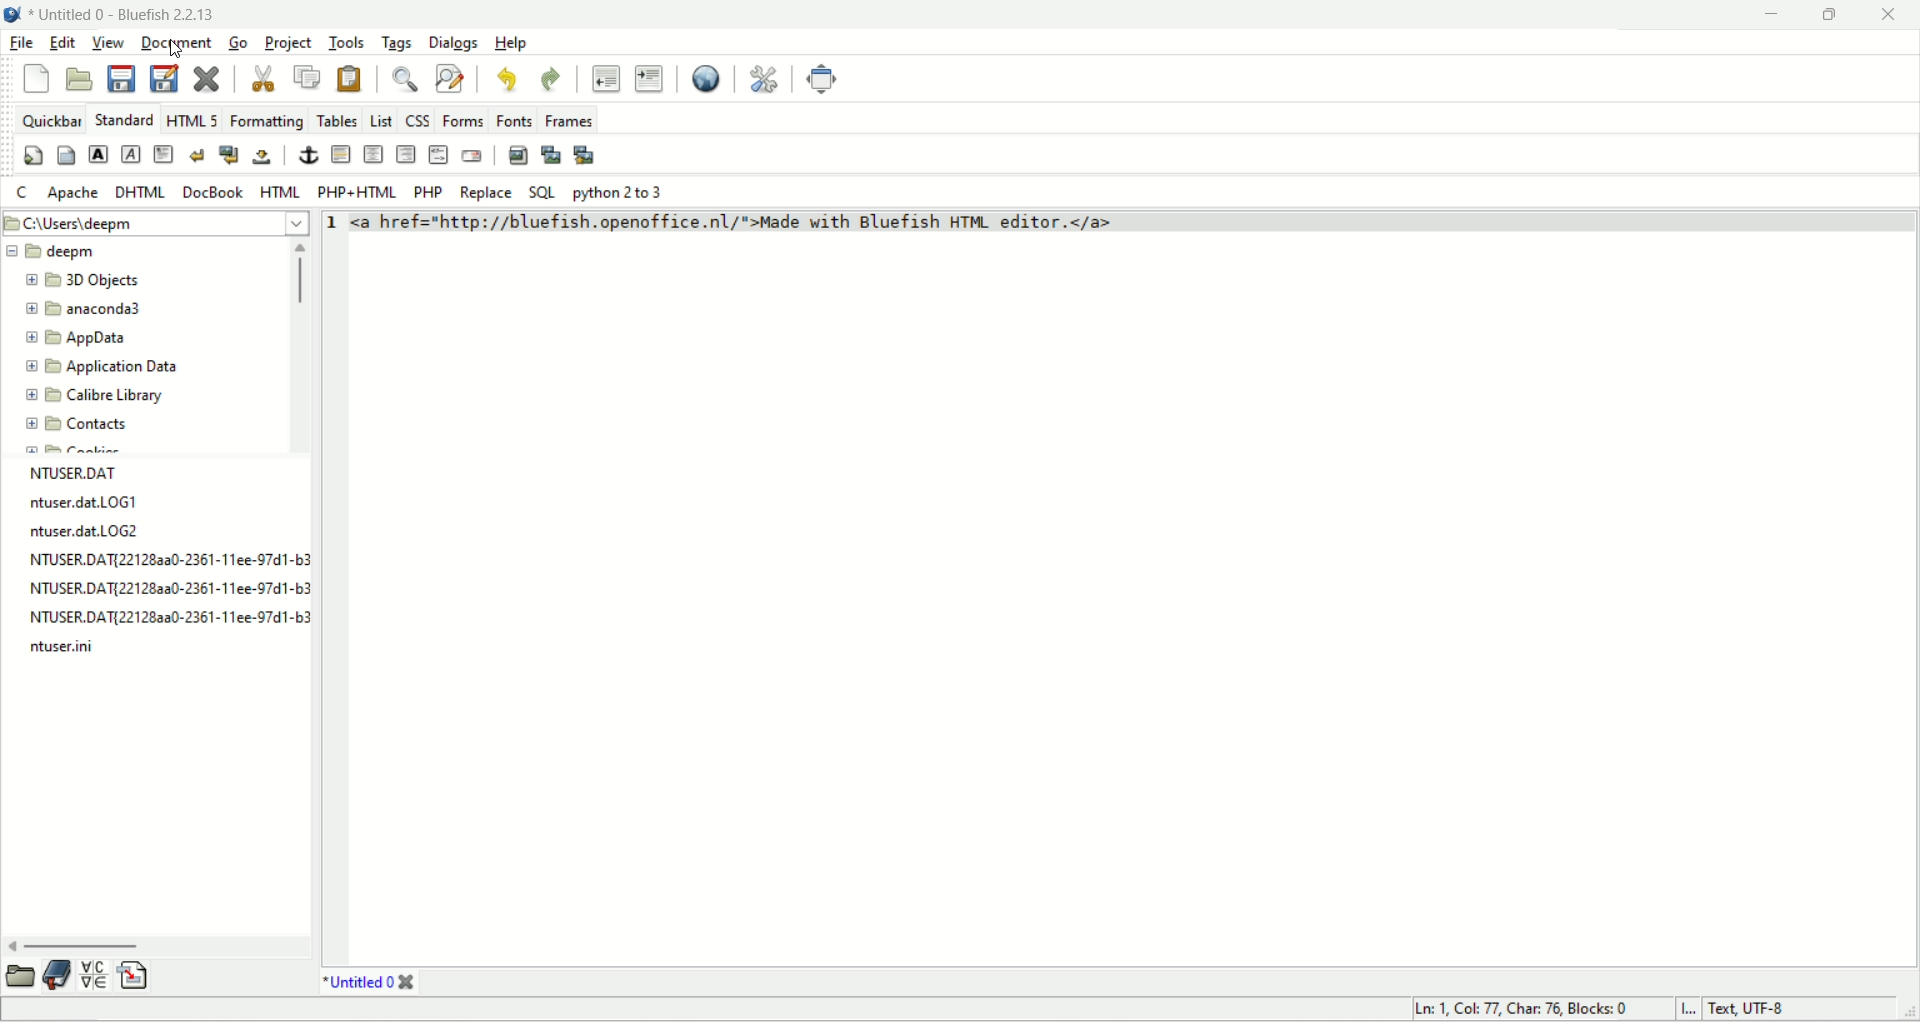 The height and width of the screenshot is (1022, 1920). What do you see at coordinates (508, 80) in the screenshot?
I see `undo` at bounding box center [508, 80].